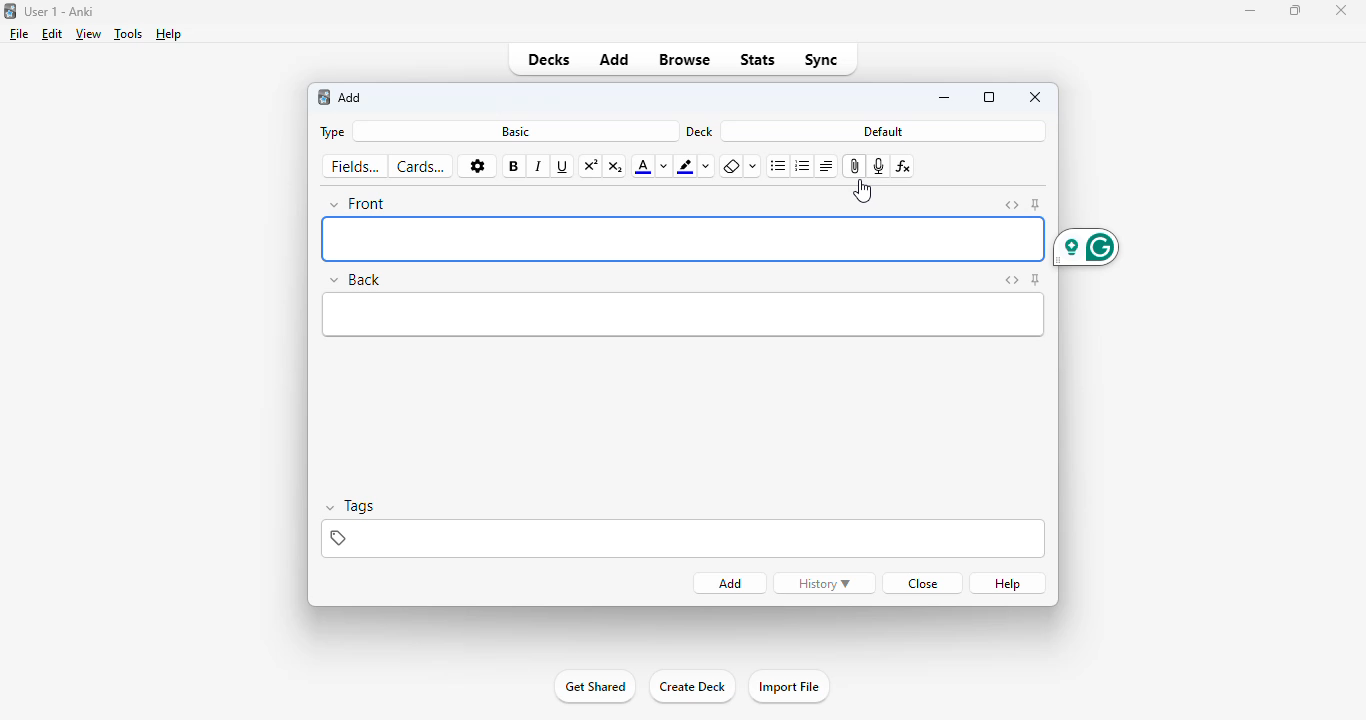 The image size is (1366, 720). I want to click on front, so click(359, 204).